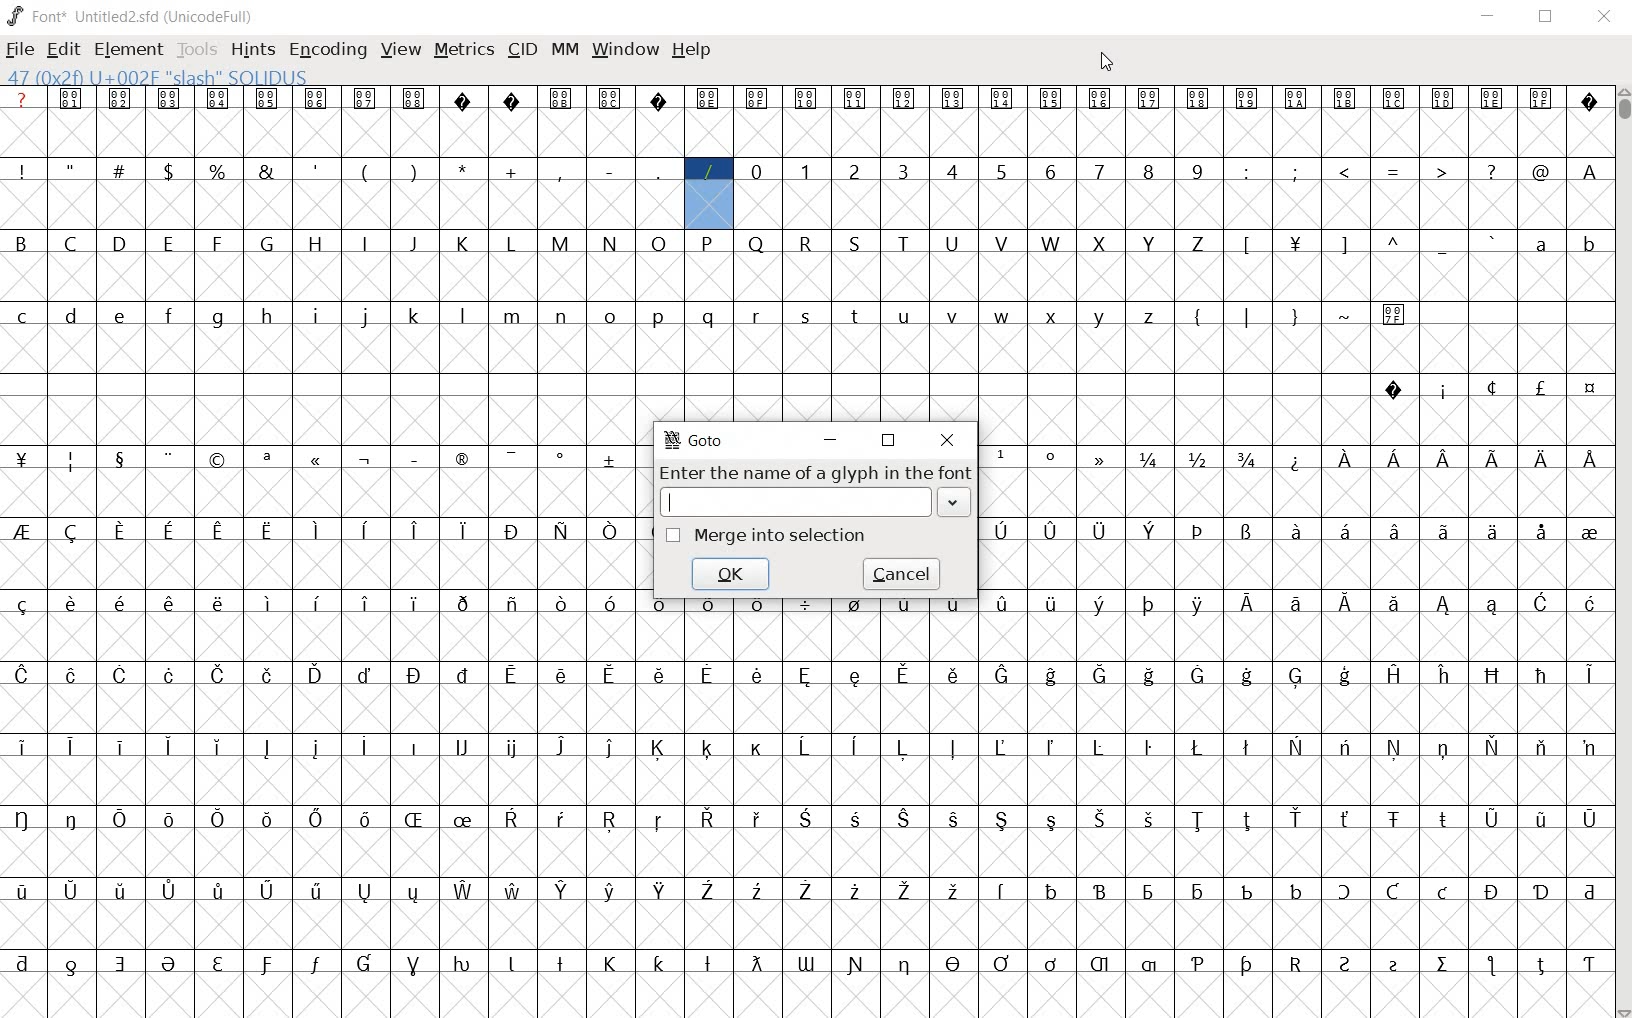  I want to click on glyph, so click(609, 243).